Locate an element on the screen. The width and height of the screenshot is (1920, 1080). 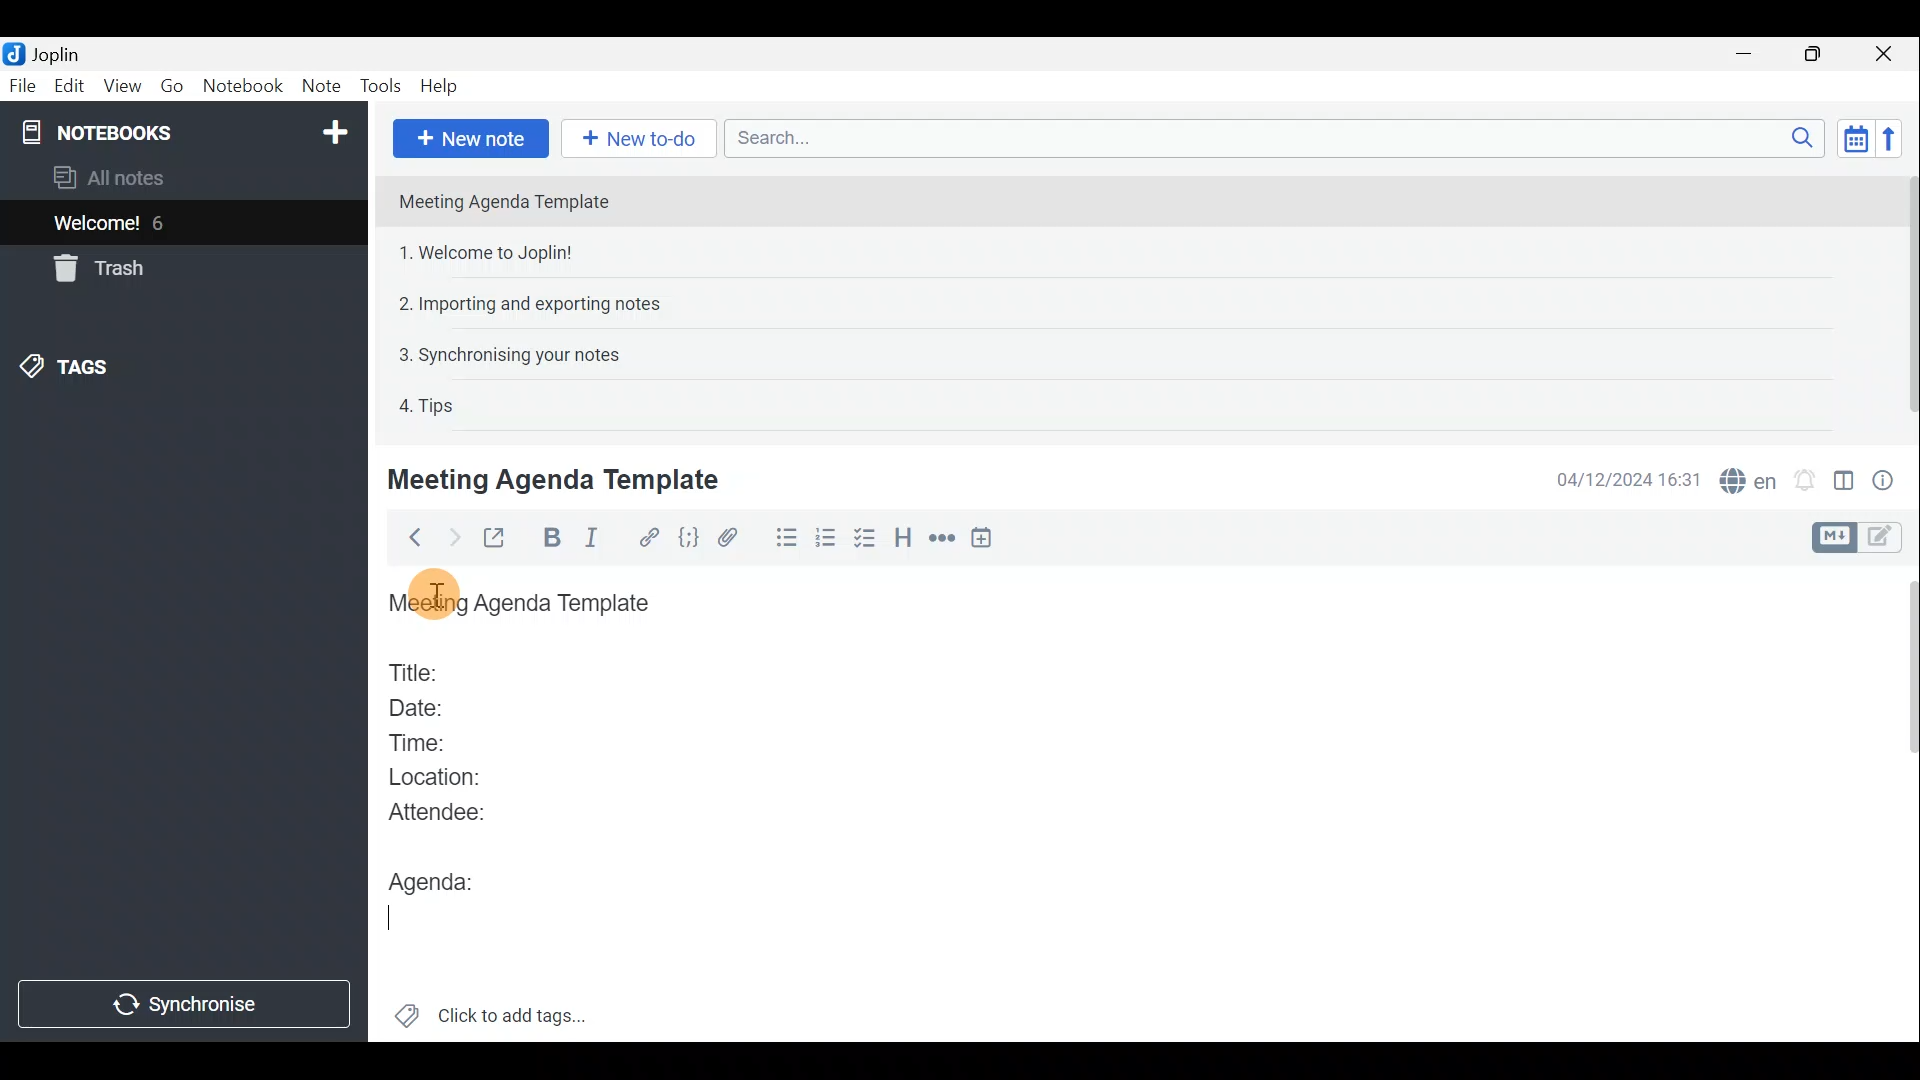
Forward is located at coordinates (451, 537).